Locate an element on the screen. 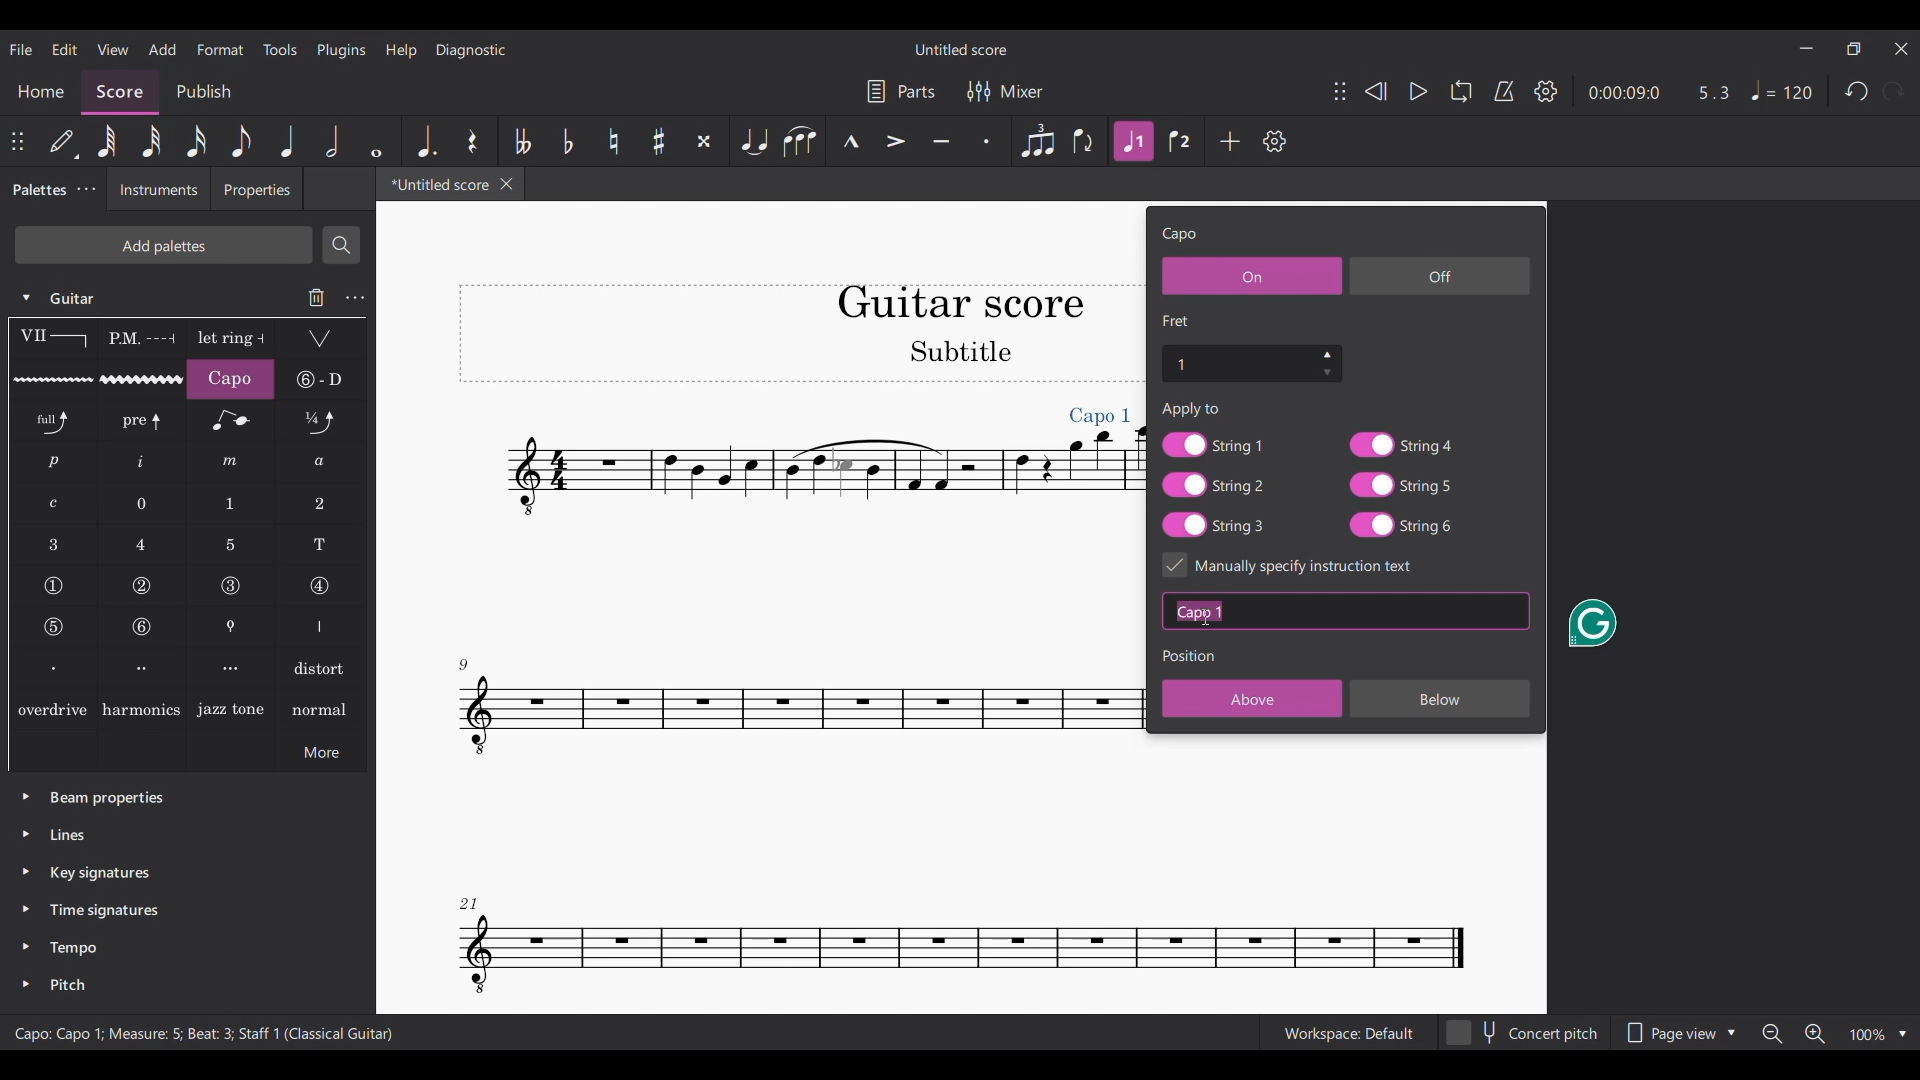 This screenshot has width=1920, height=1080. Minimize is located at coordinates (1807, 48).